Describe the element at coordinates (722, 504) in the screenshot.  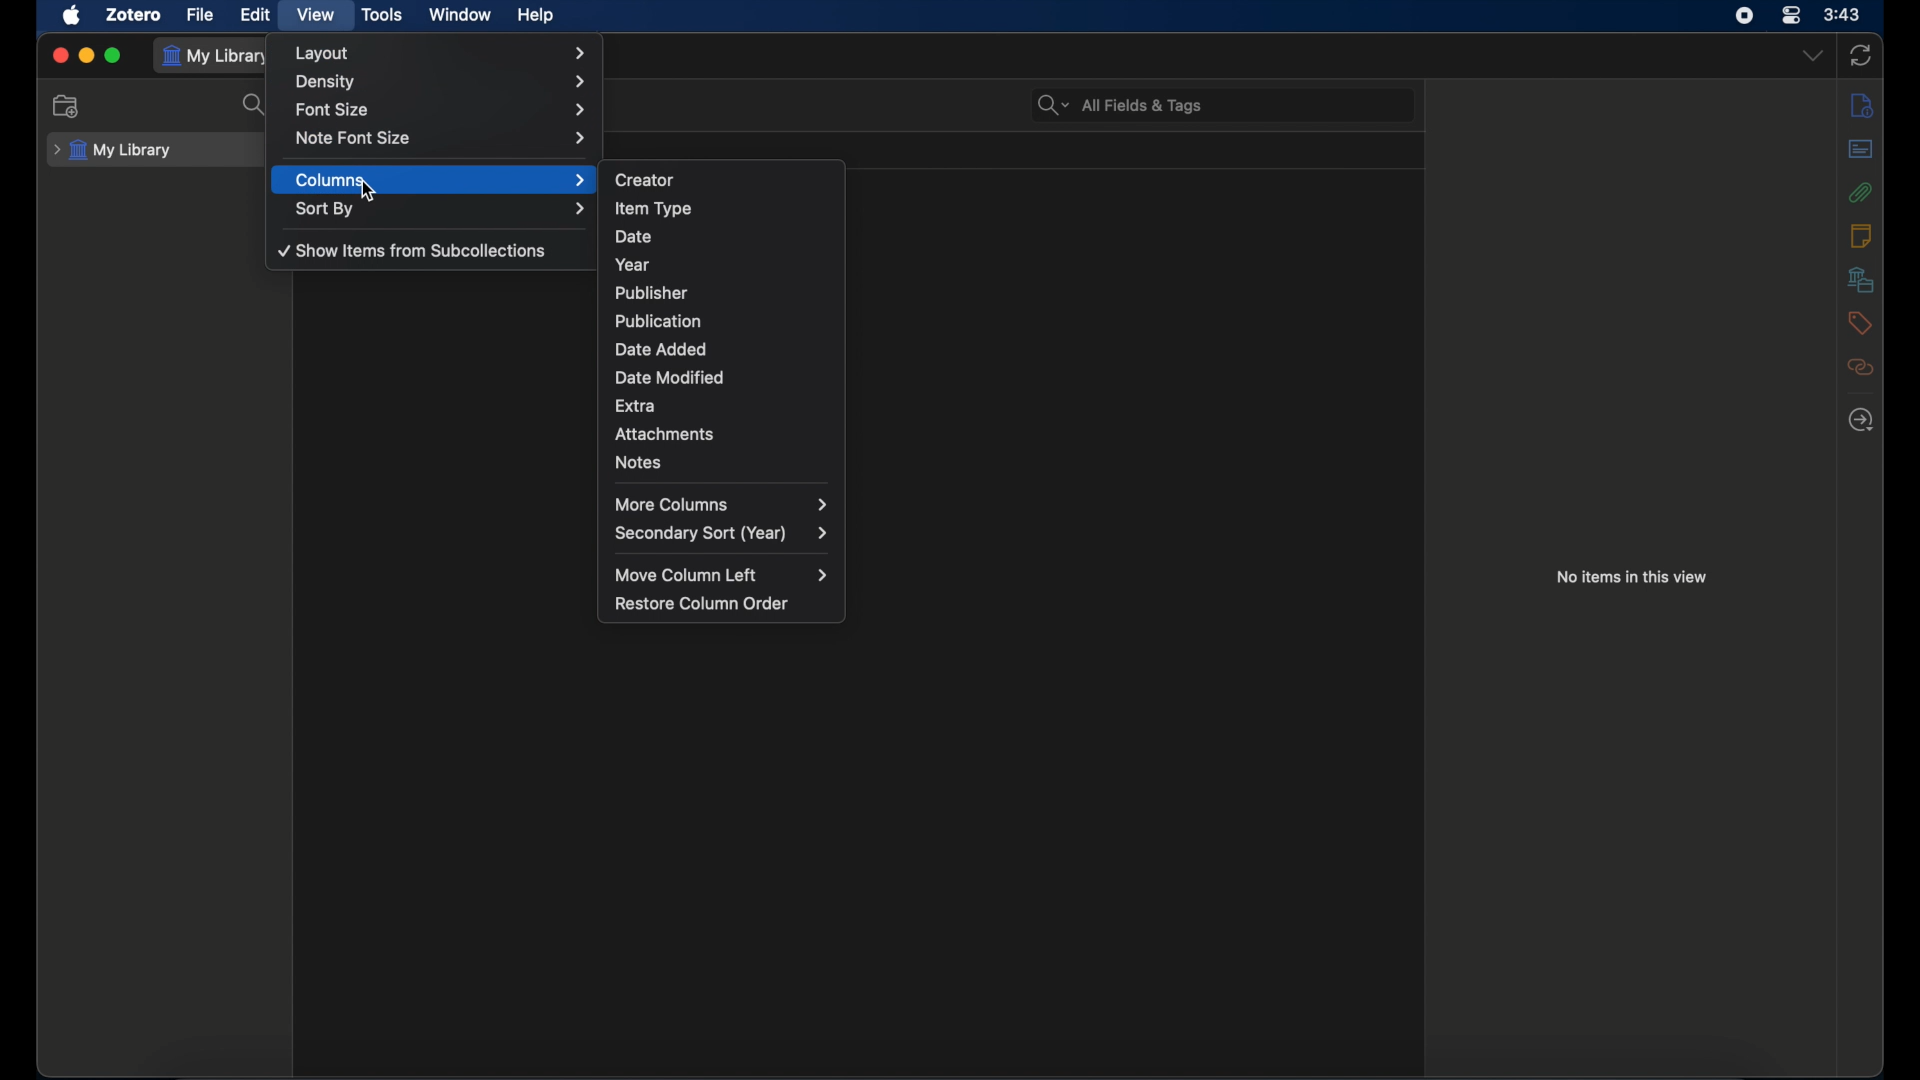
I see `more columns` at that location.